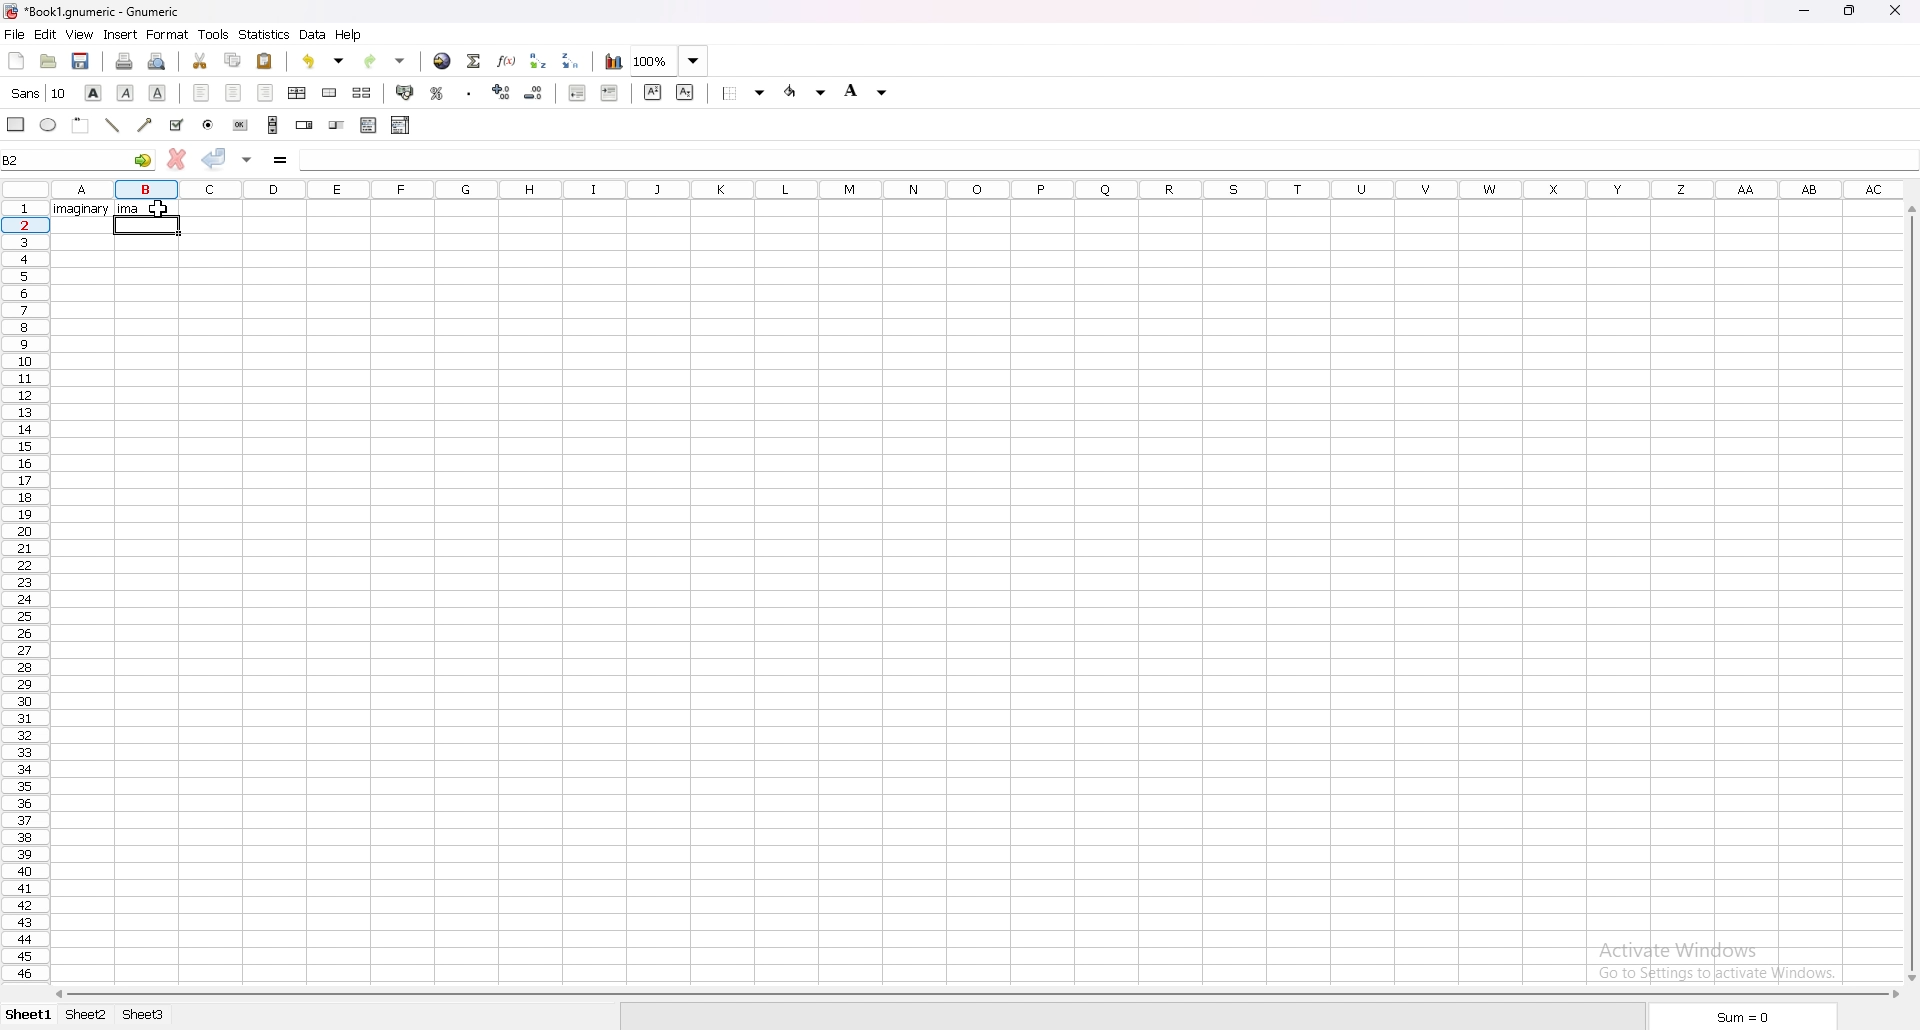 This screenshot has height=1030, width=1920. Describe the element at coordinates (670, 60) in the screenshot. I see `zoom` at that location.